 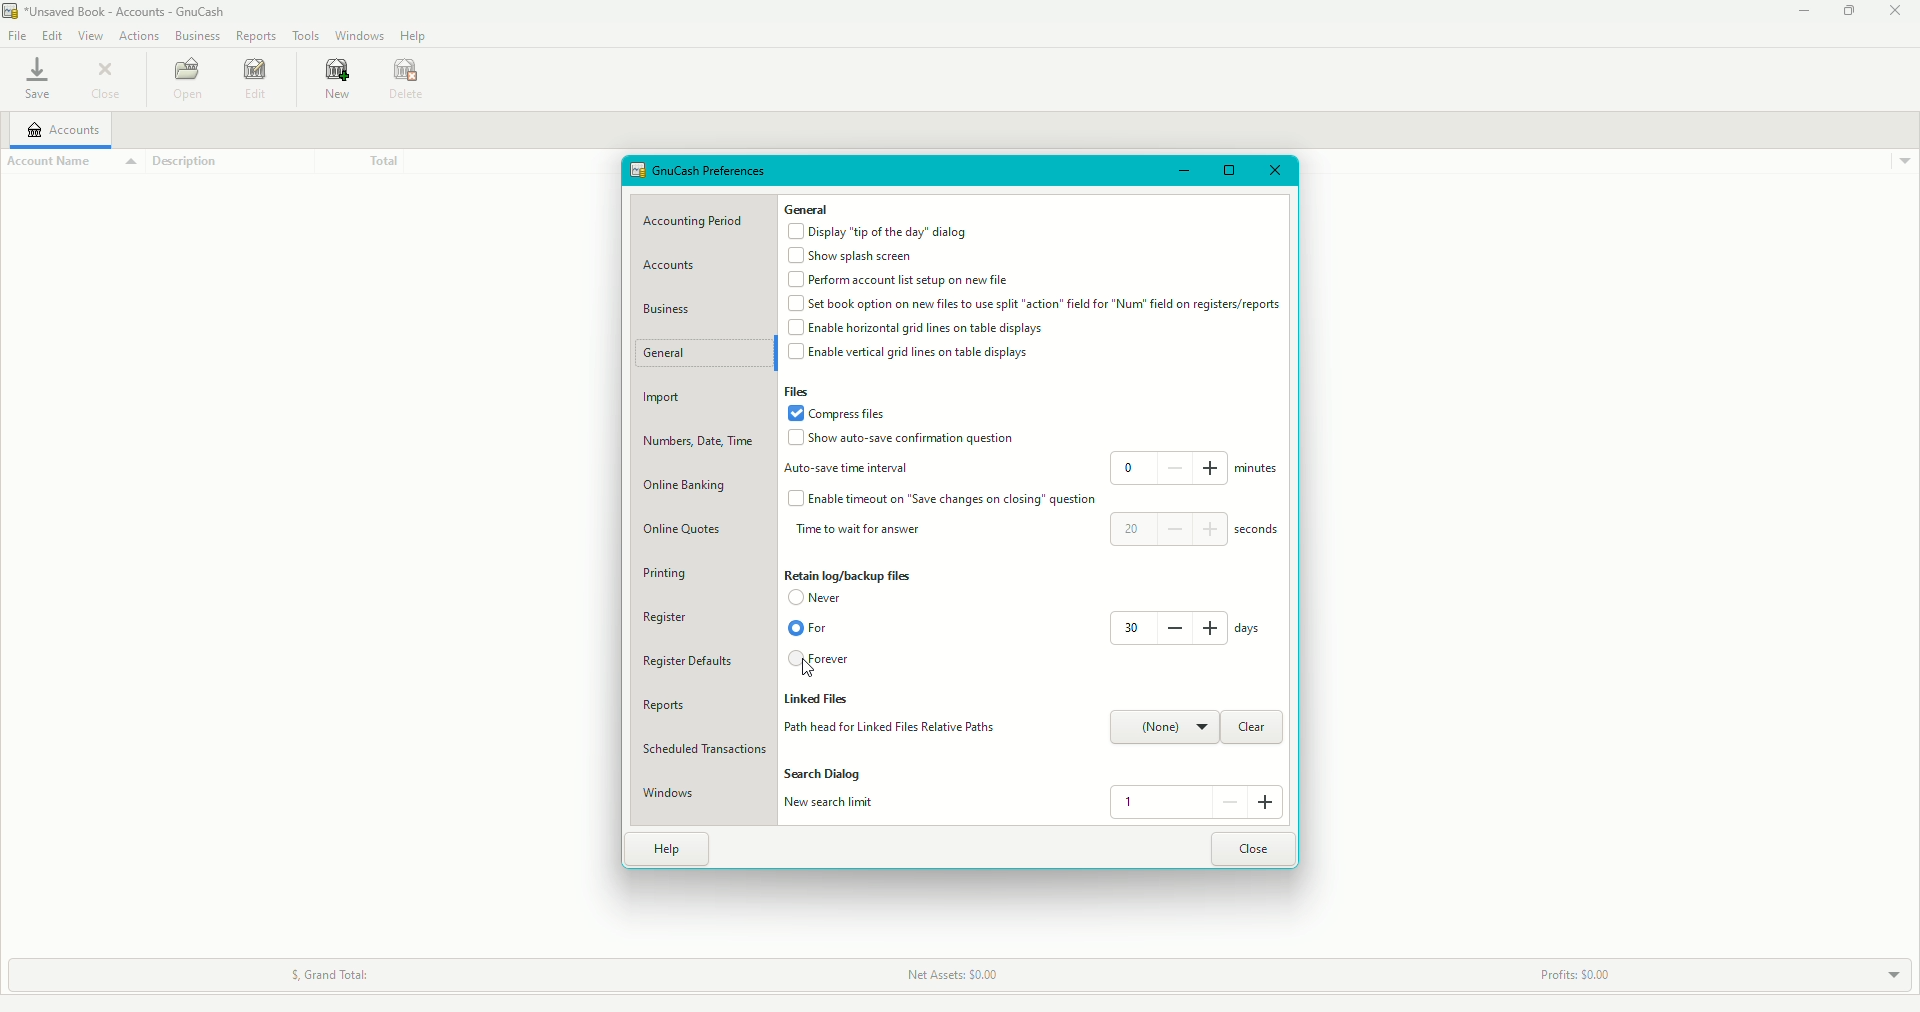 I want to click on New search limit, so click(x=831, y=804).